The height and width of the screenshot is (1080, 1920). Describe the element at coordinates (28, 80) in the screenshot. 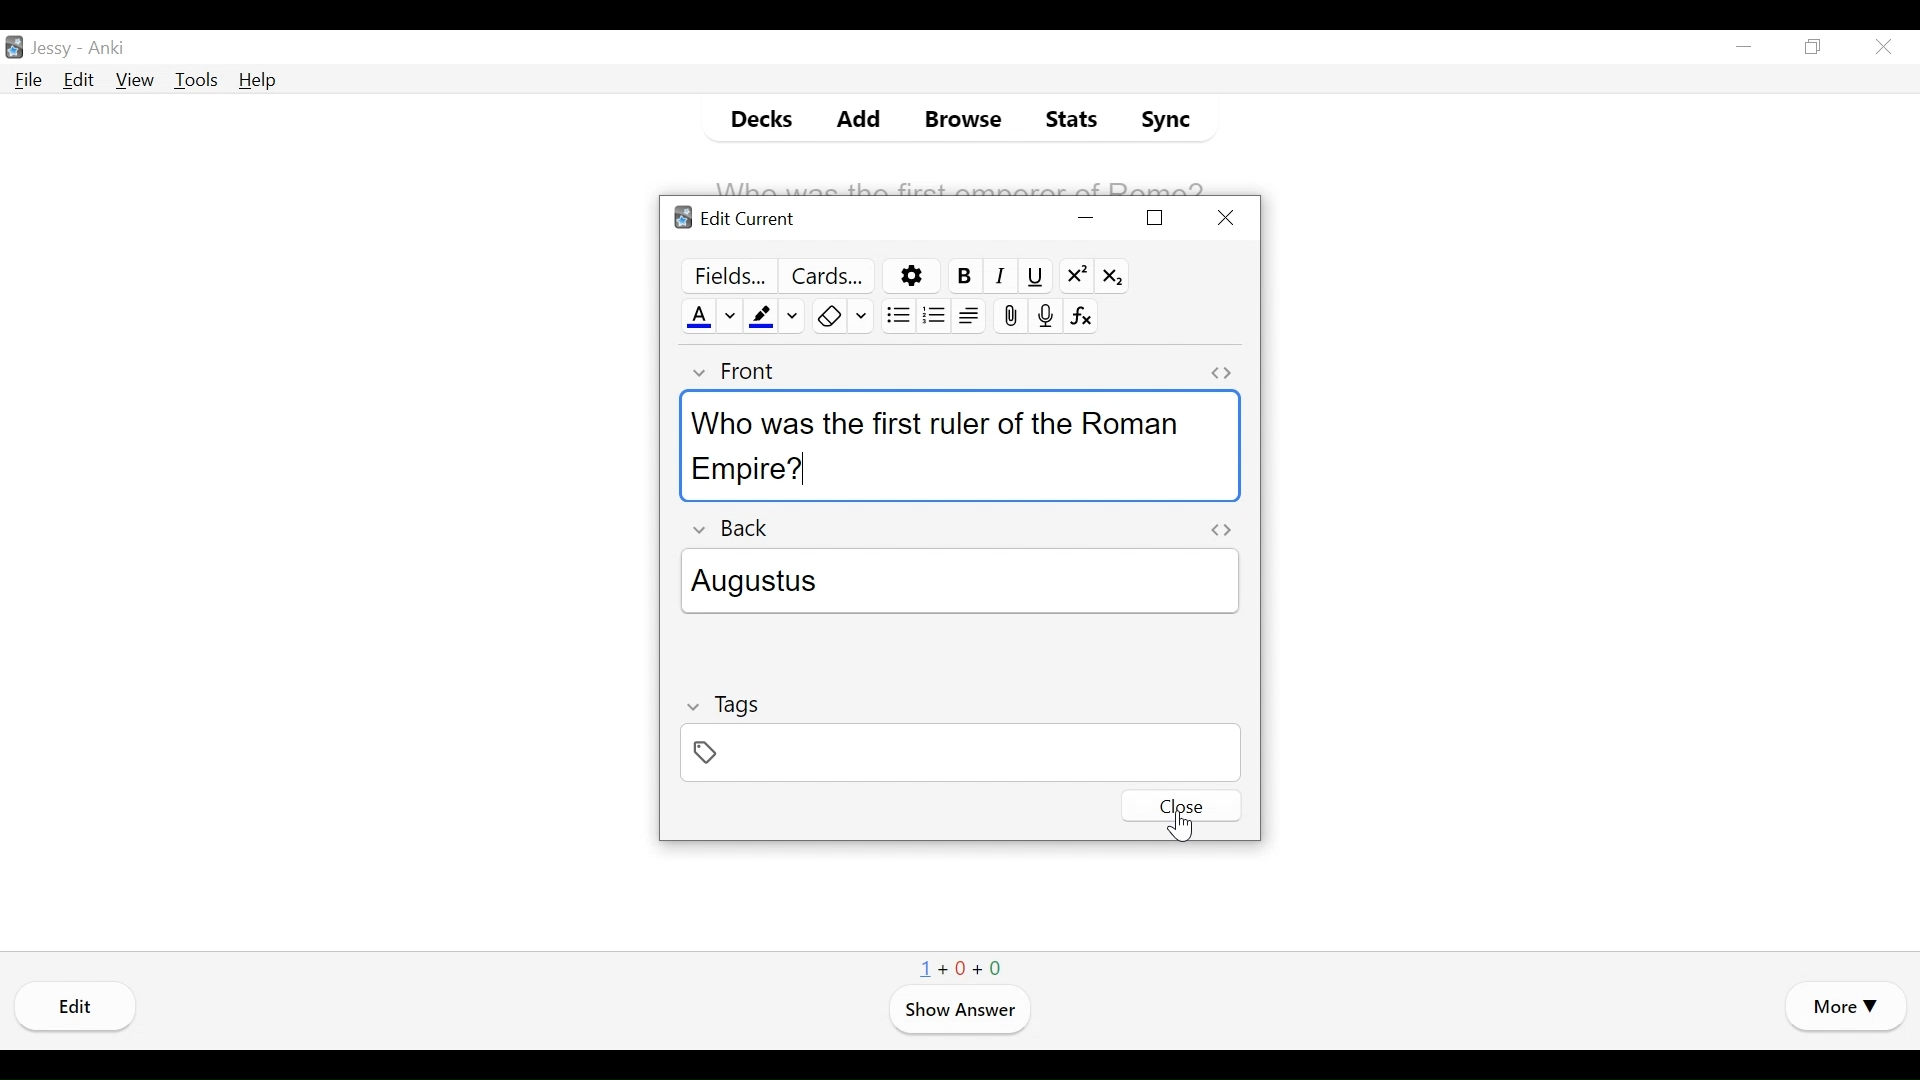

I see `File` at that location.